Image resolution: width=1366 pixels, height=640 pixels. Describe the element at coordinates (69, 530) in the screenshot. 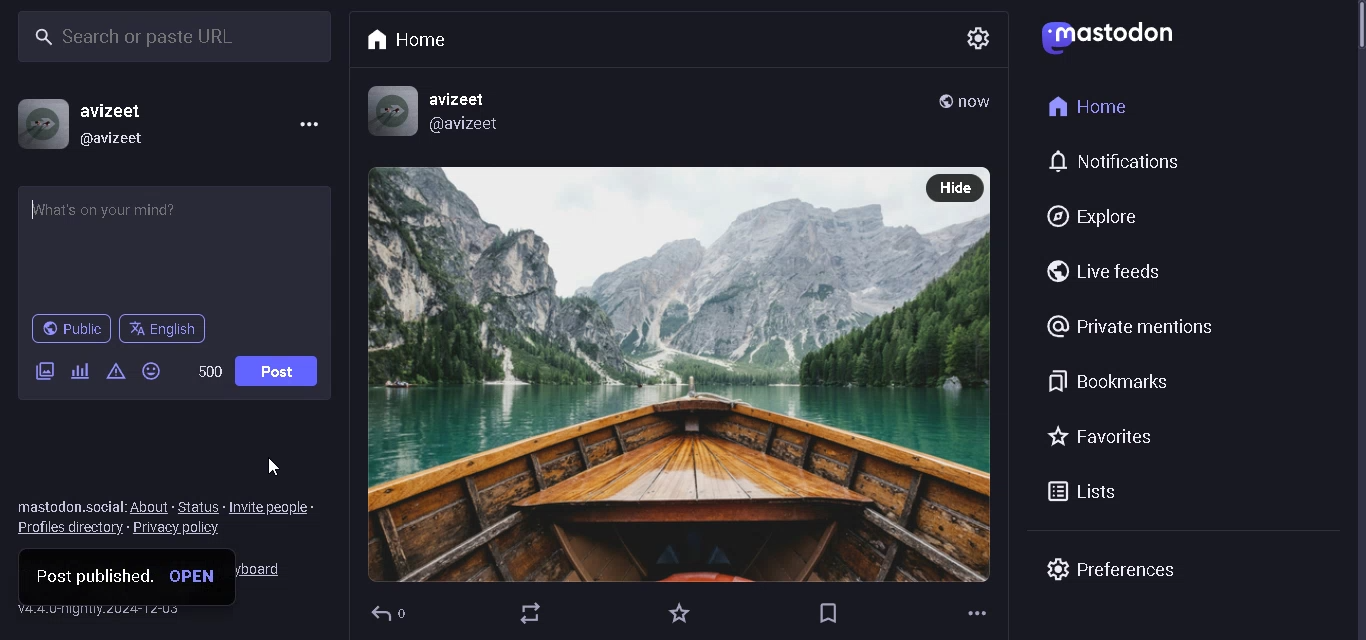

I see `profile directory` at that location.